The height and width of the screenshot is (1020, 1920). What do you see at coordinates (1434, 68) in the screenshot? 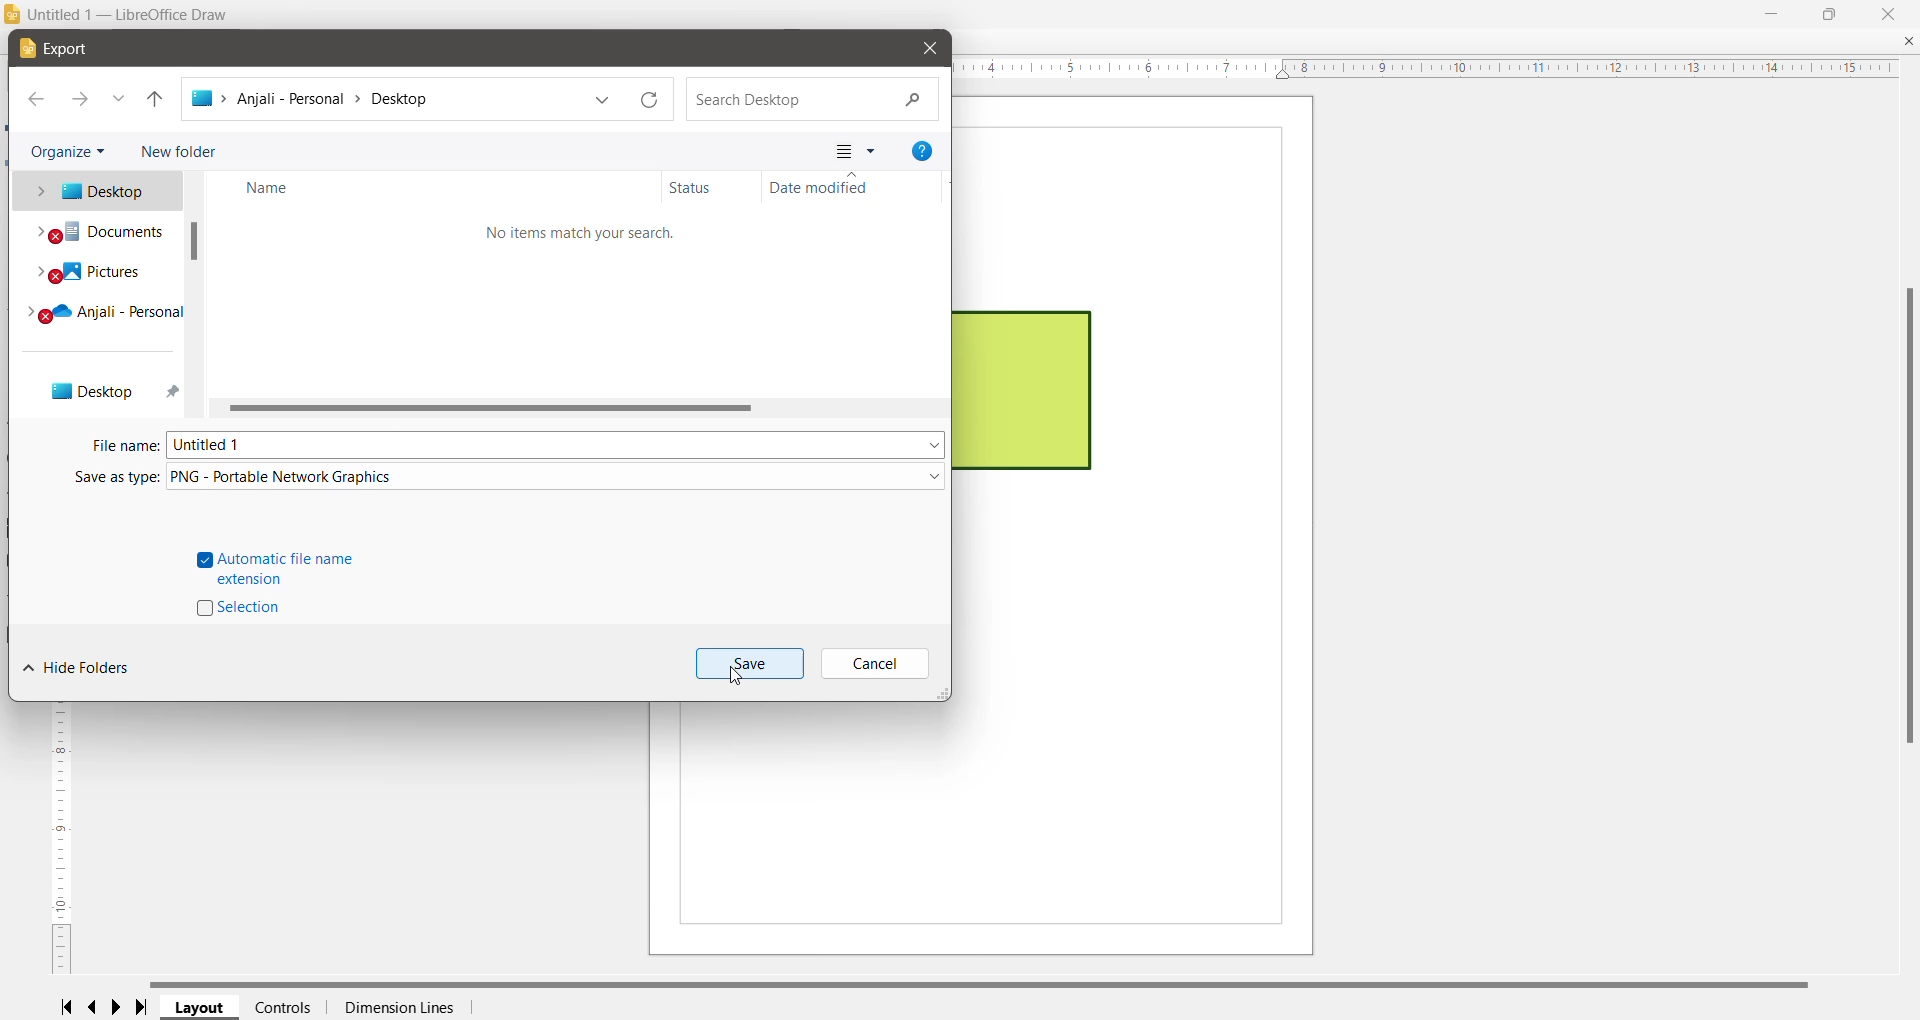
I see `horizontal ruler` at bounding box center [1434, 68].